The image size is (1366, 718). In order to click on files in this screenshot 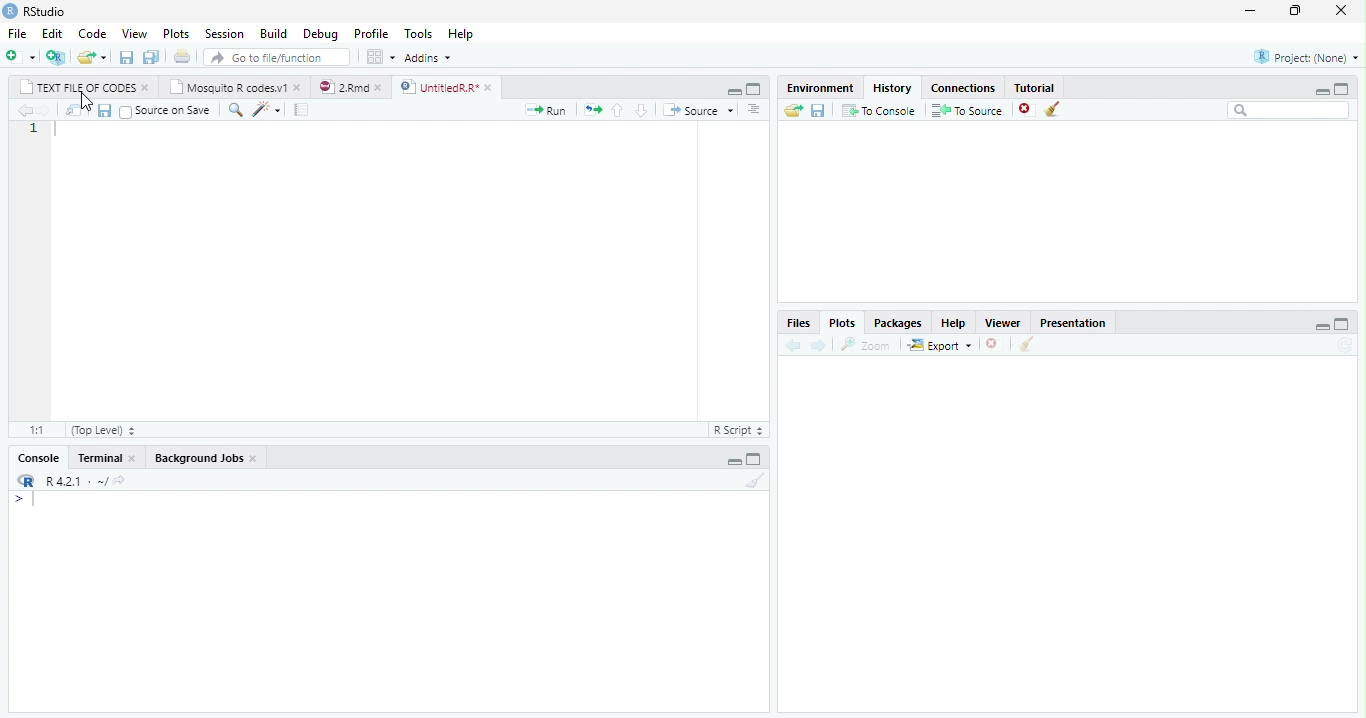, I will do `click(798, 323)`.